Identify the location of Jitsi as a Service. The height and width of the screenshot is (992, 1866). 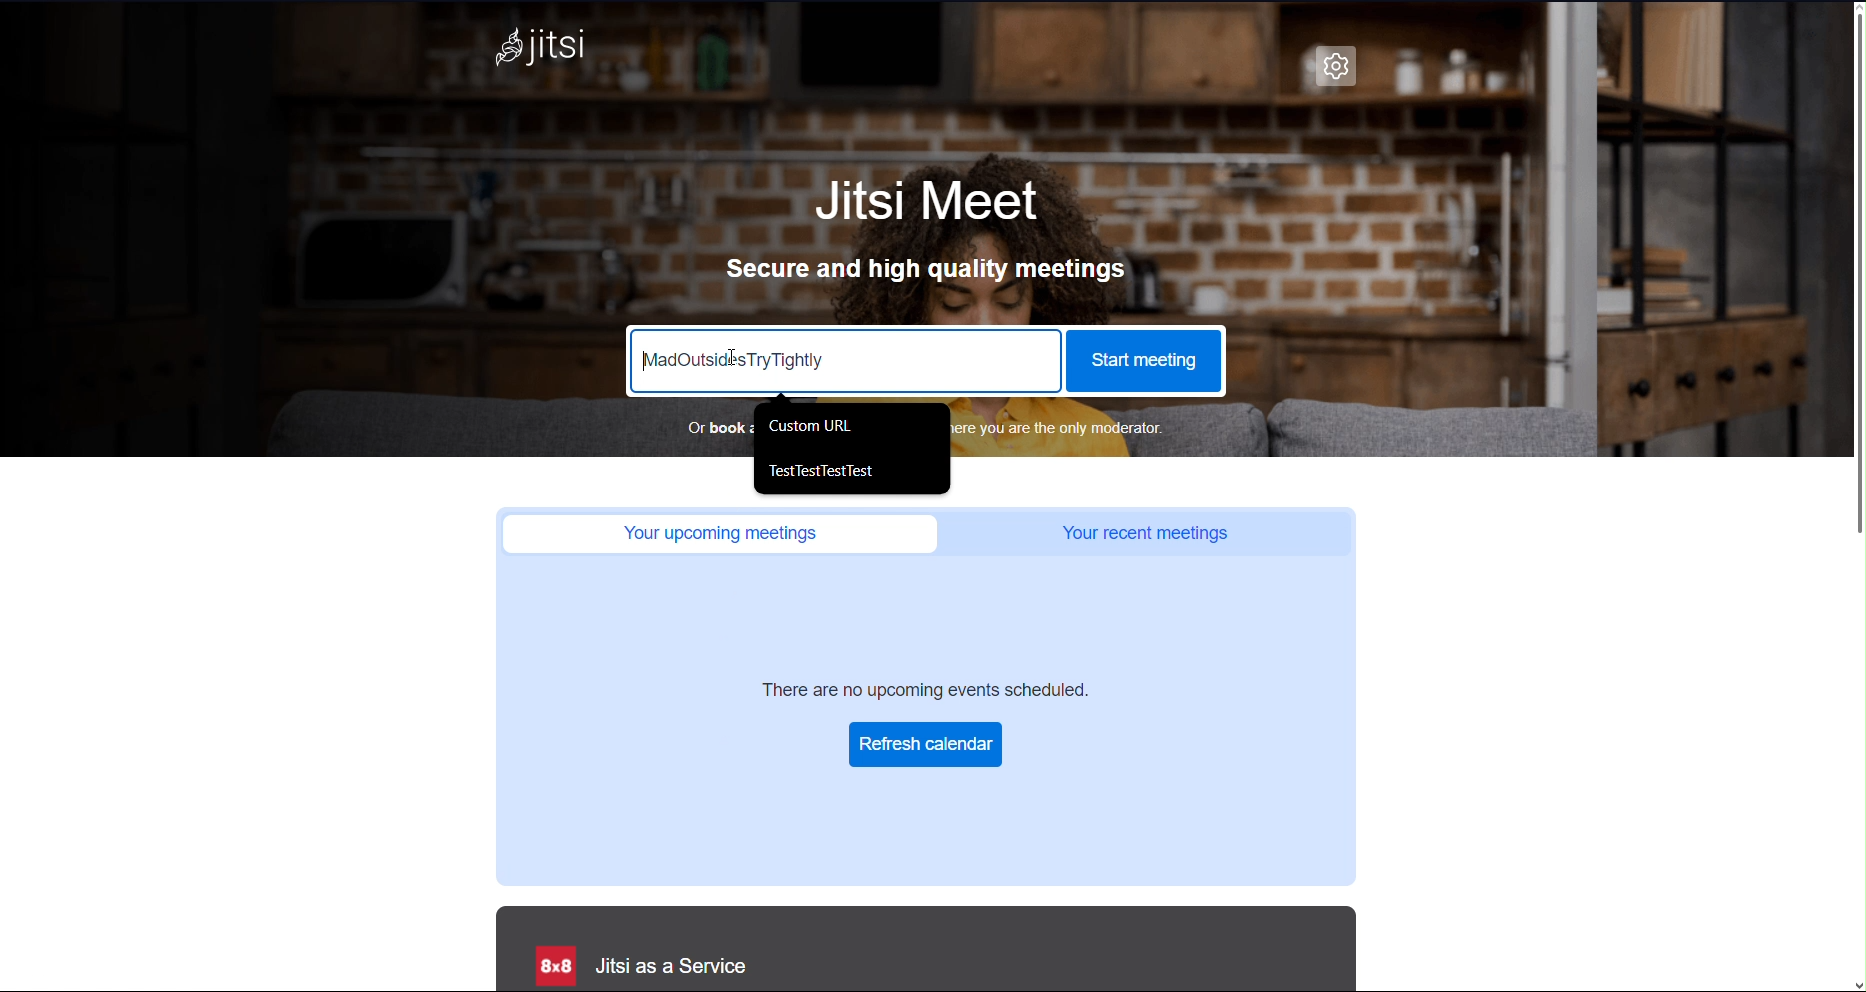
(637, 966).